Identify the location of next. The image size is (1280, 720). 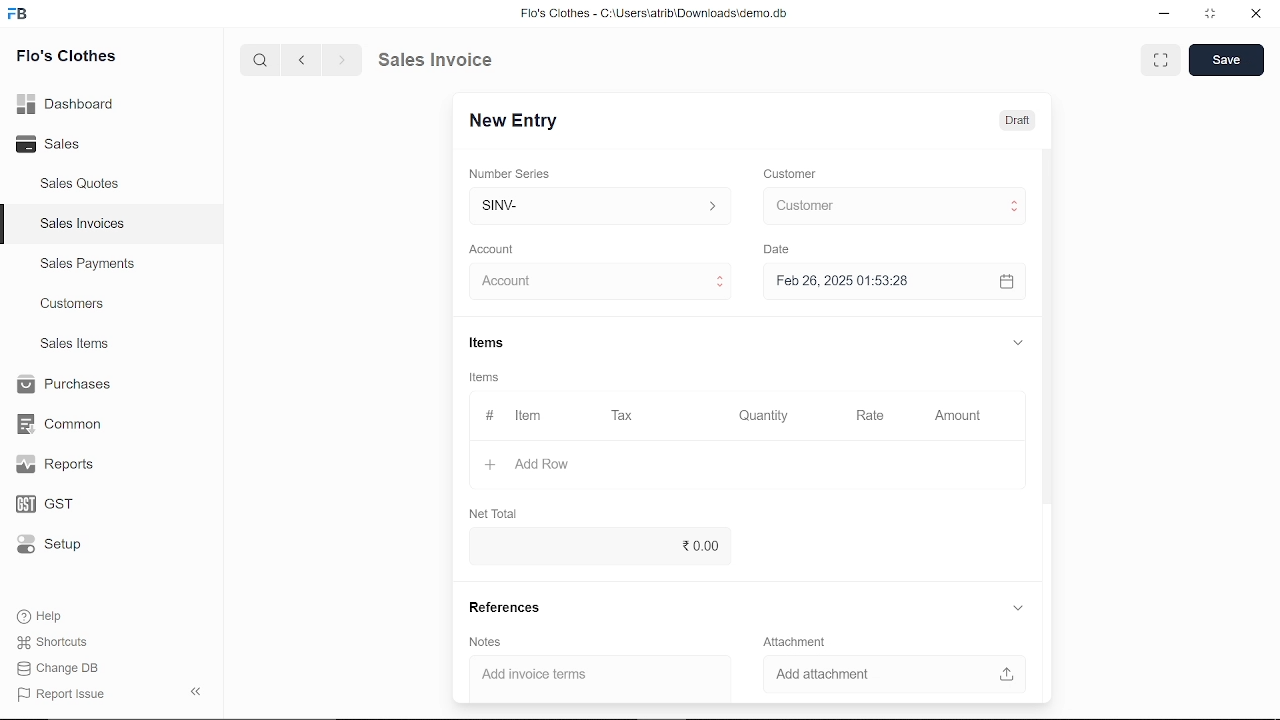
(342, 60).